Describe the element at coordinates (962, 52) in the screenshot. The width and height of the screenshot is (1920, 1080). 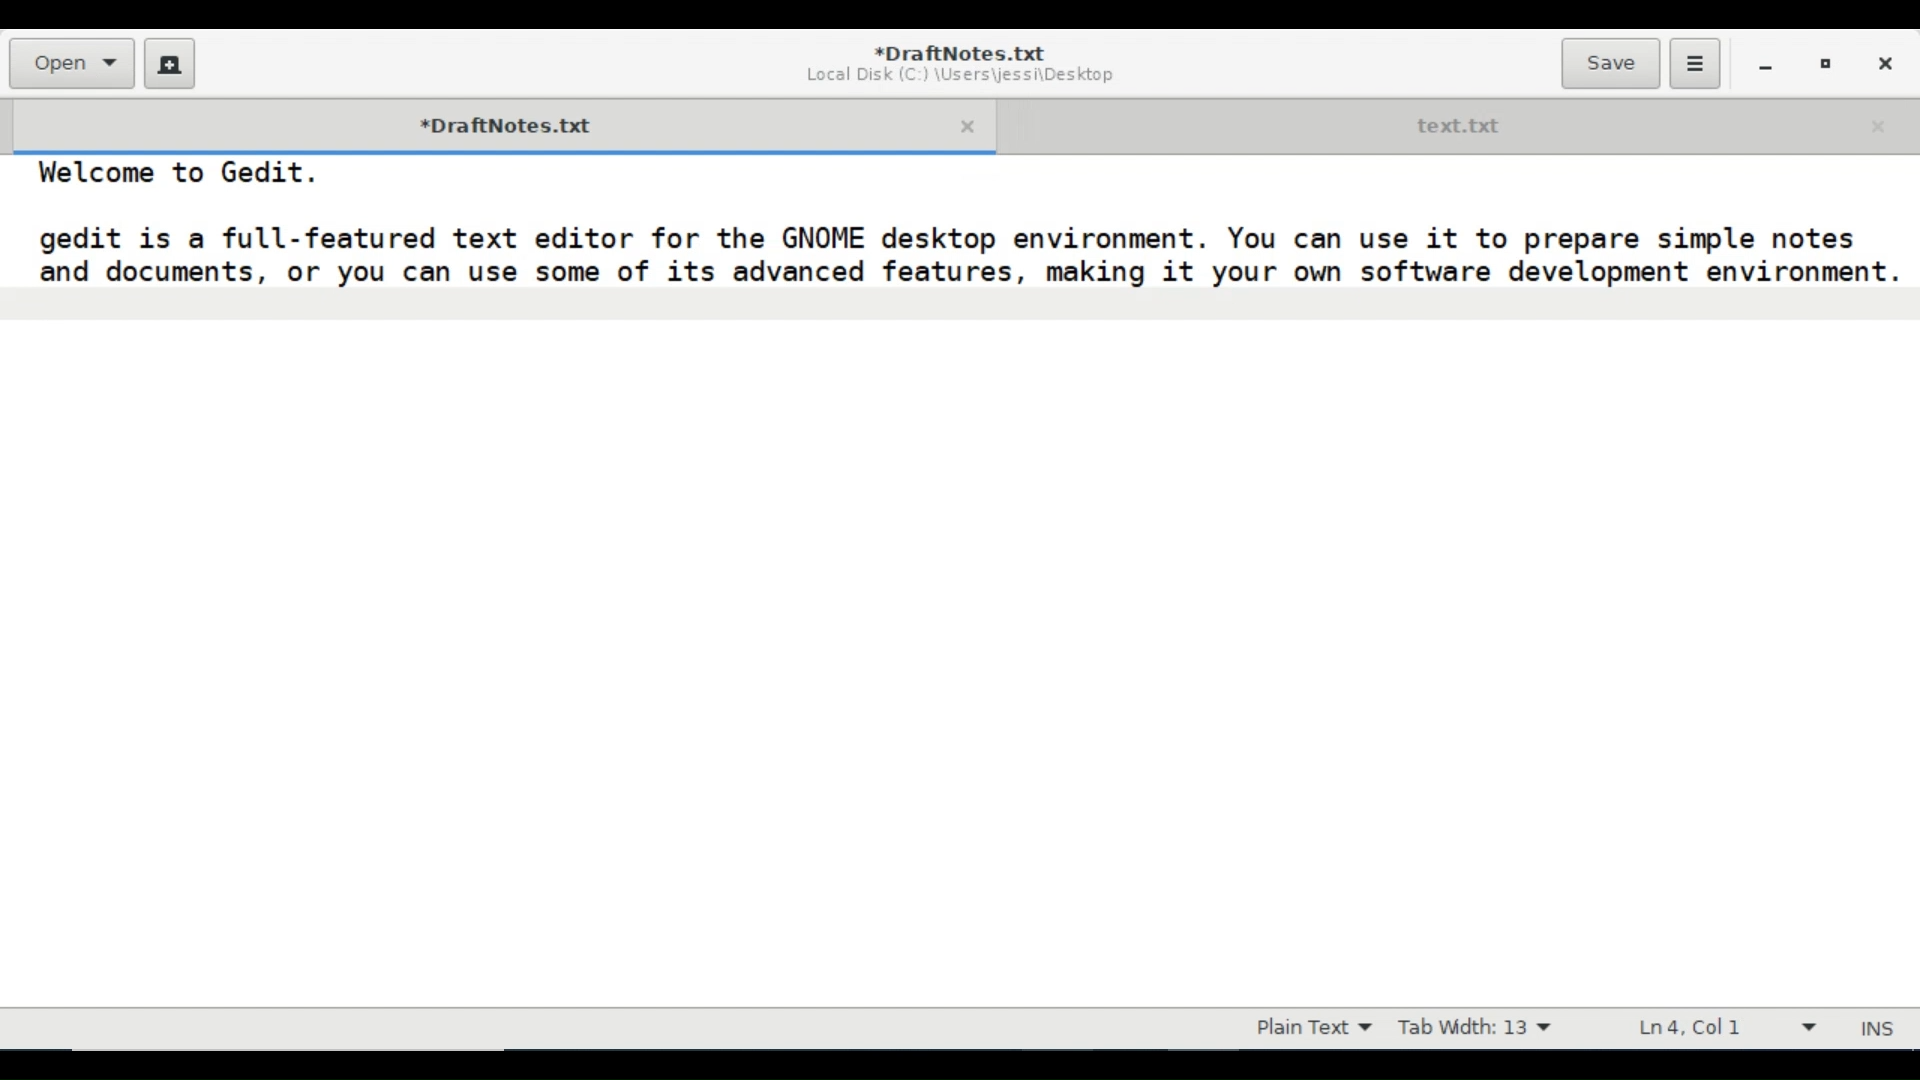
I see `Document name` at that location.